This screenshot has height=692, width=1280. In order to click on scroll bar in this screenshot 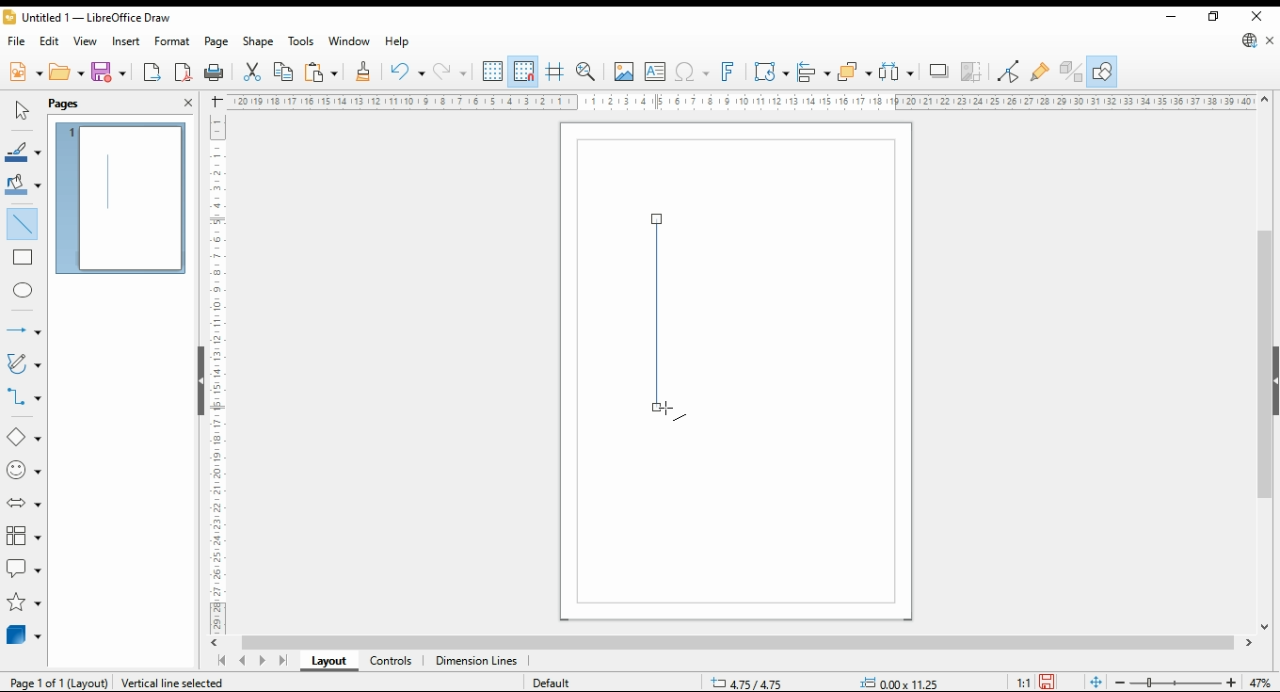, I will do `click(1267, 362)`.